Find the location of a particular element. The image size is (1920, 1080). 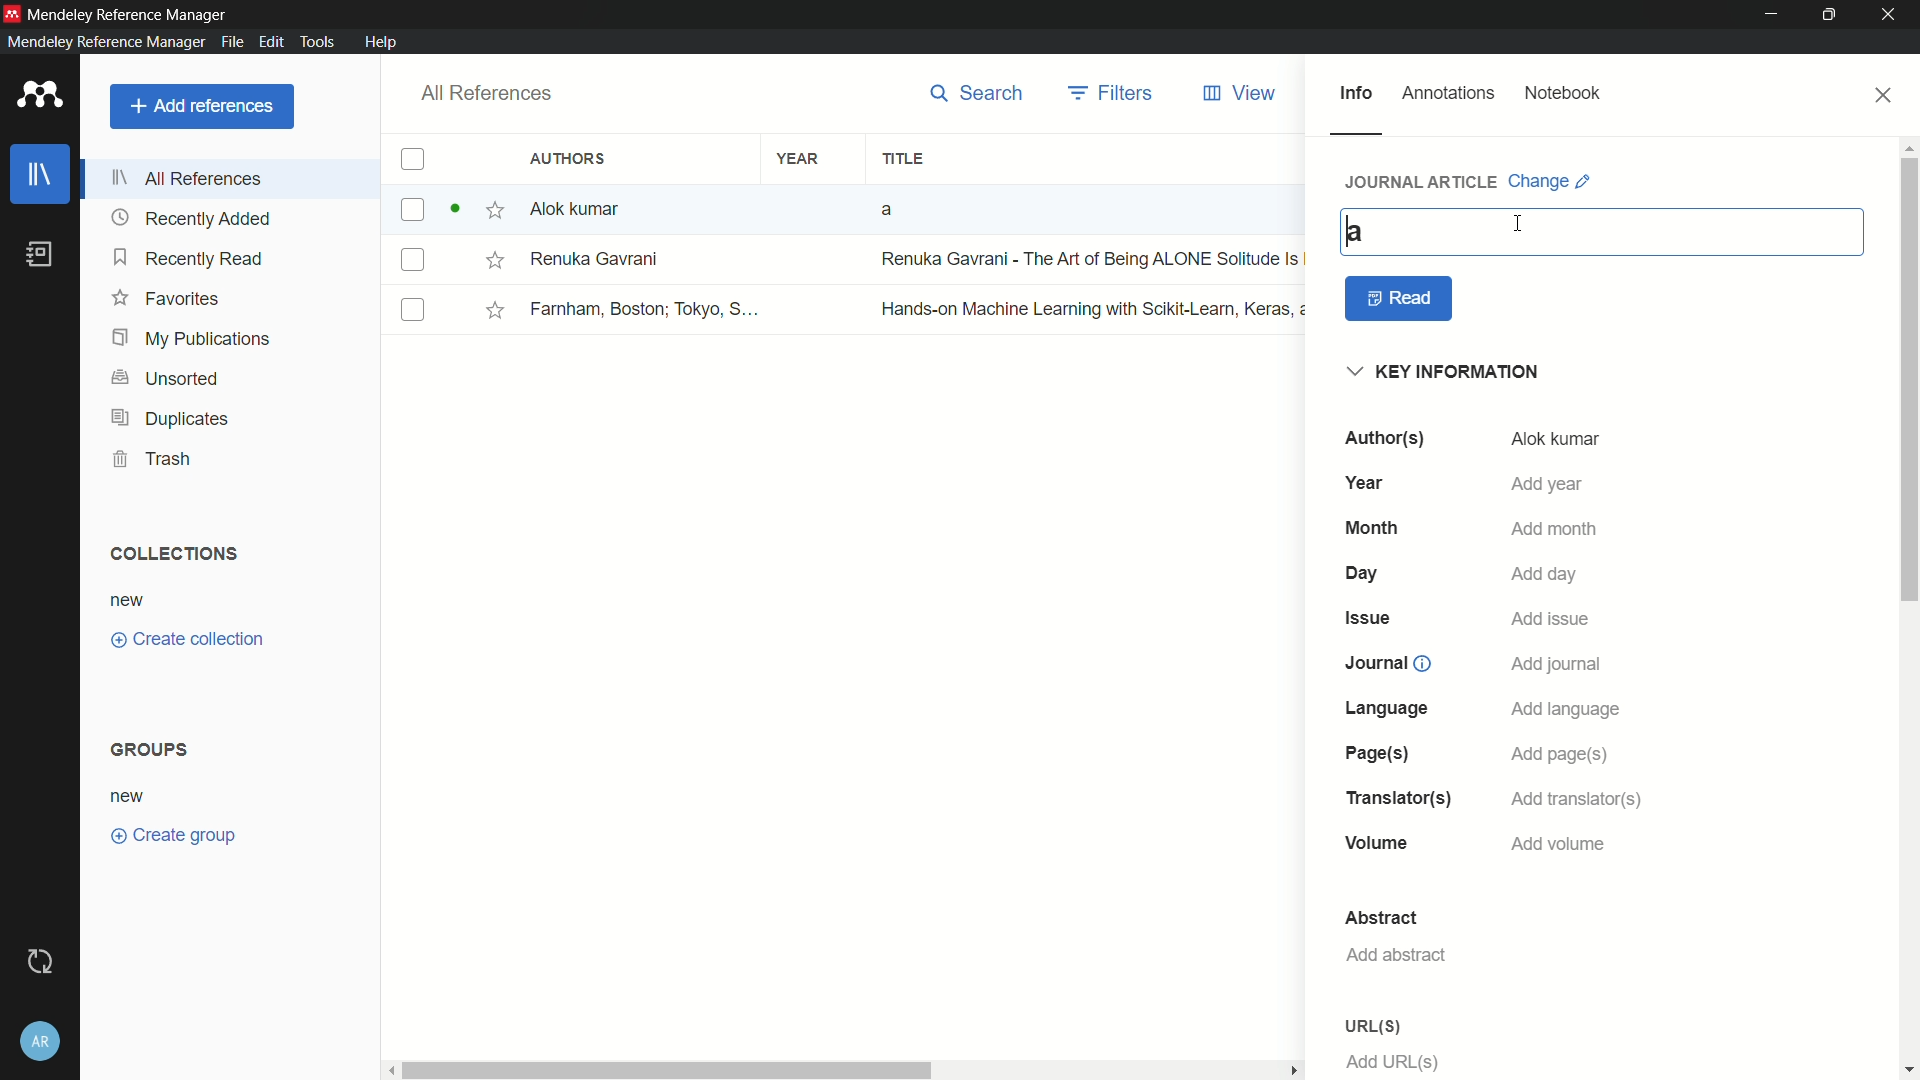

maximize is located at coordinates (1833, 15).